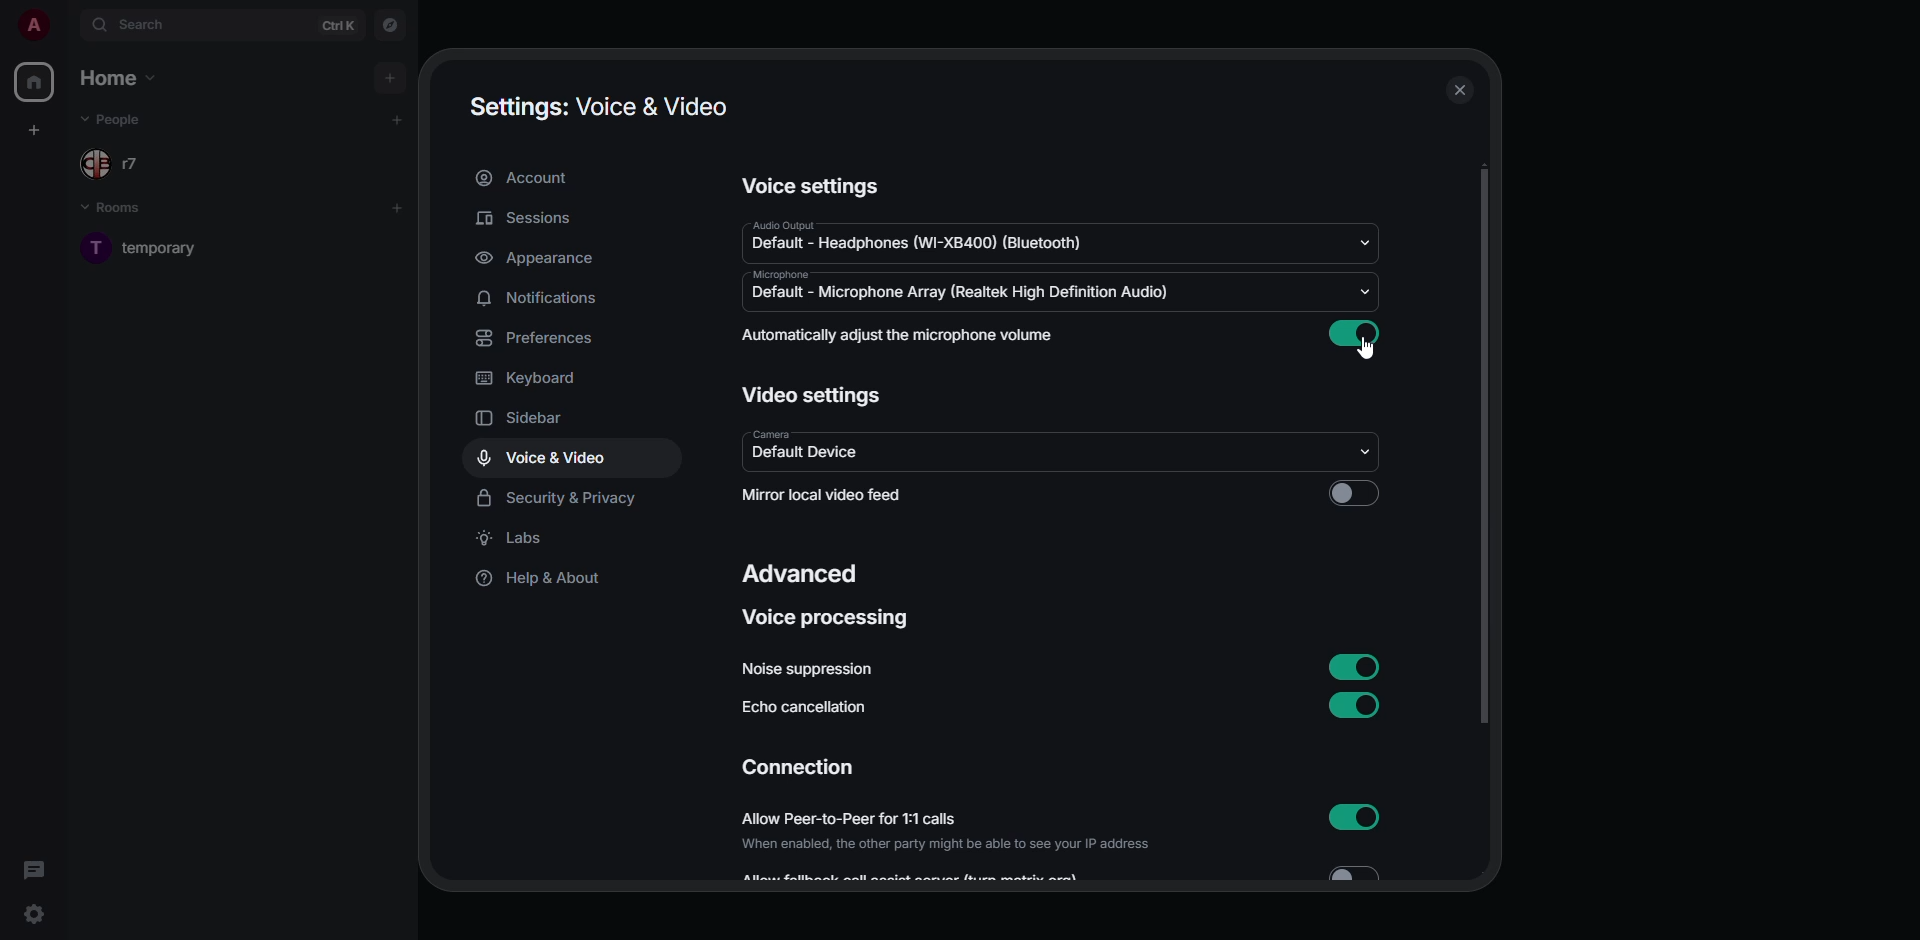 This screenshot has width=1920, height=940. What do you see at coordinates (811, 668) in the screenshot?
I see `noise suppression` at bounding box center [811, 668].